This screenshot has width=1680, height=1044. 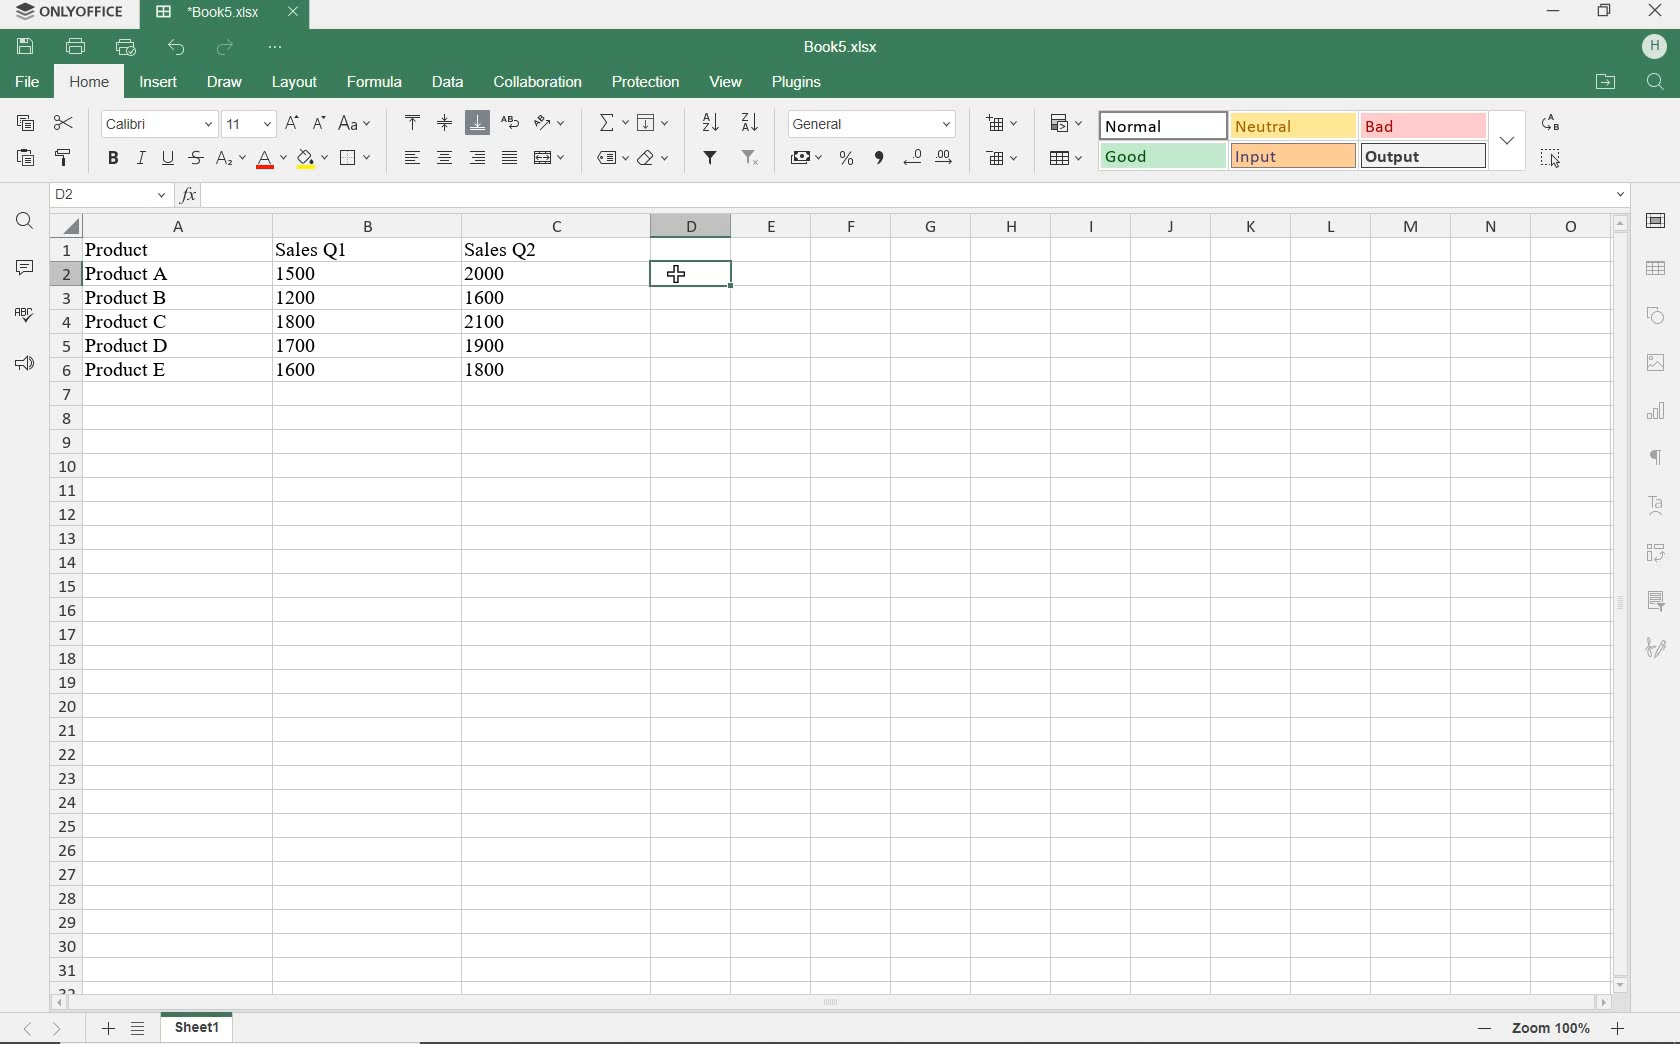 What do you see at coordinates (1543, 1029) in the screenshot?
I see `zoom out or zoom in` at bounding box center [1543, 1029].